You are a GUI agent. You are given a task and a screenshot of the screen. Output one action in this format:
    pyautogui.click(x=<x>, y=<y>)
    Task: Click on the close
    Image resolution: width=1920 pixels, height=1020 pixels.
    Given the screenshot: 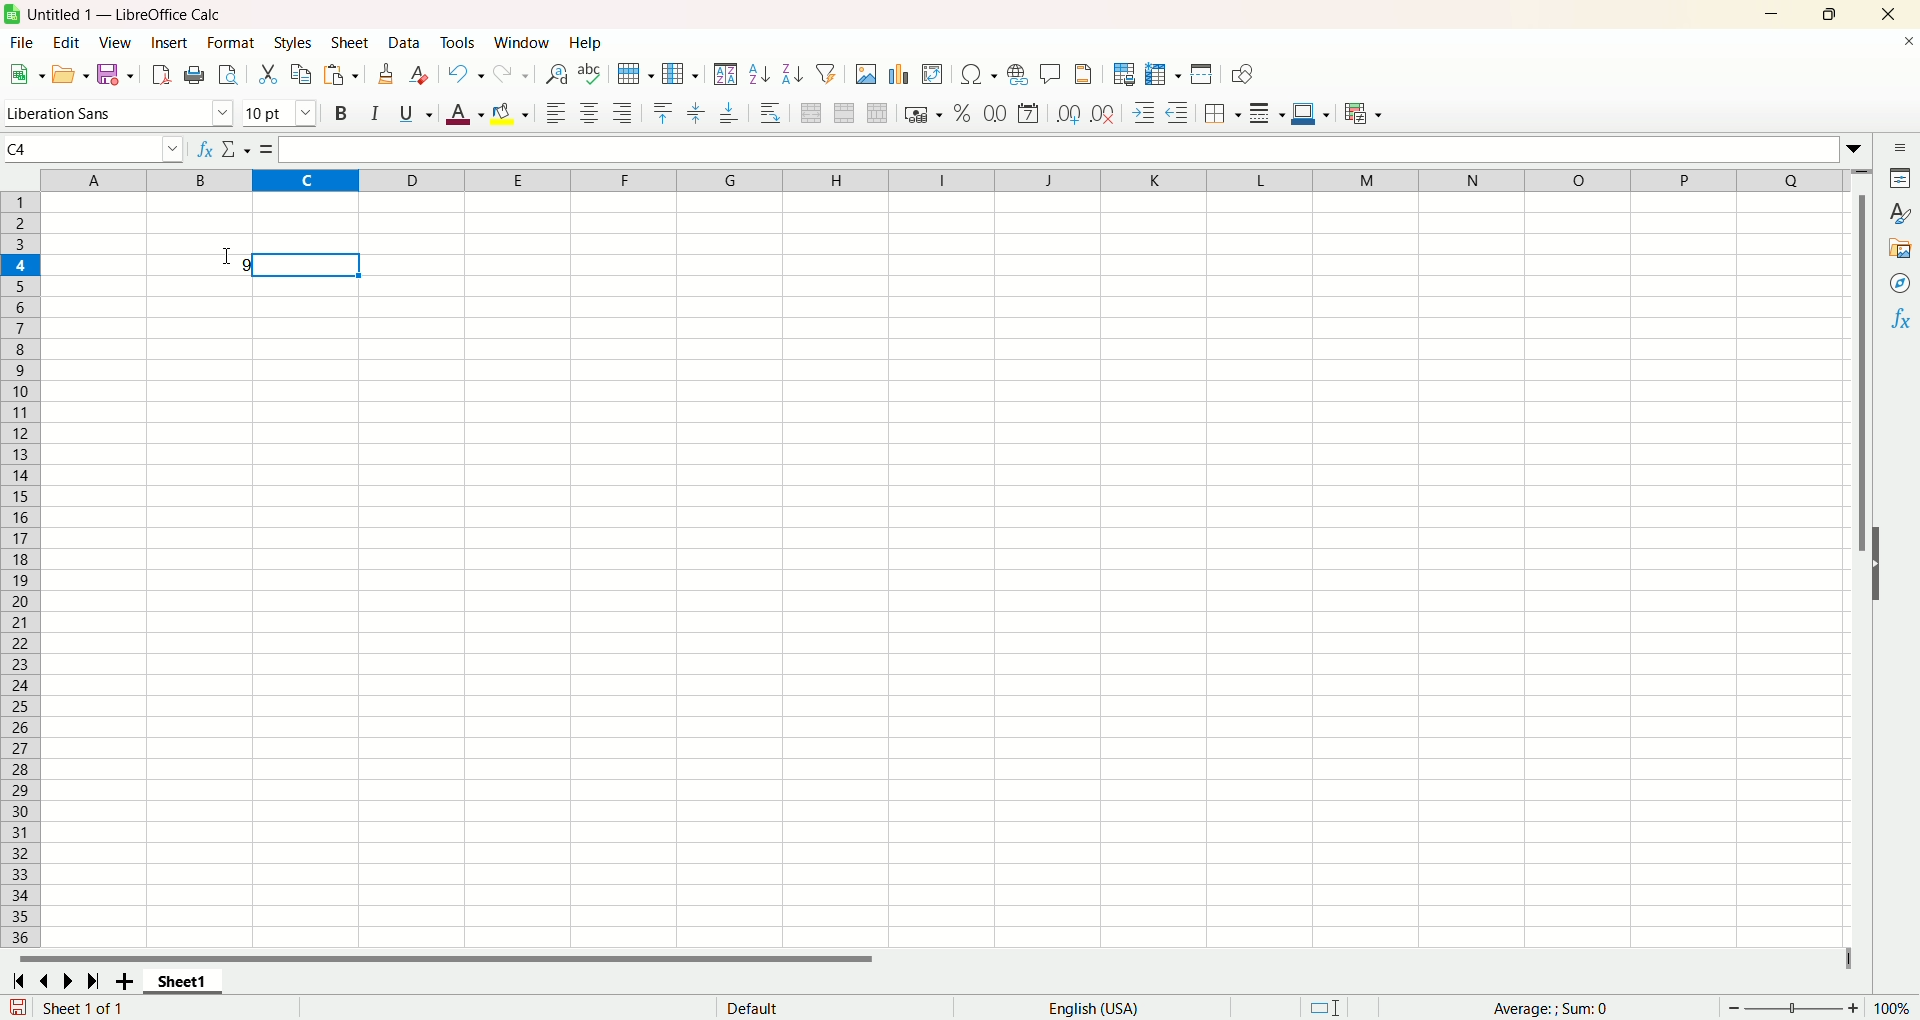 What is the action you would take?
    pyautogui.click(x=1889, y=15)
    